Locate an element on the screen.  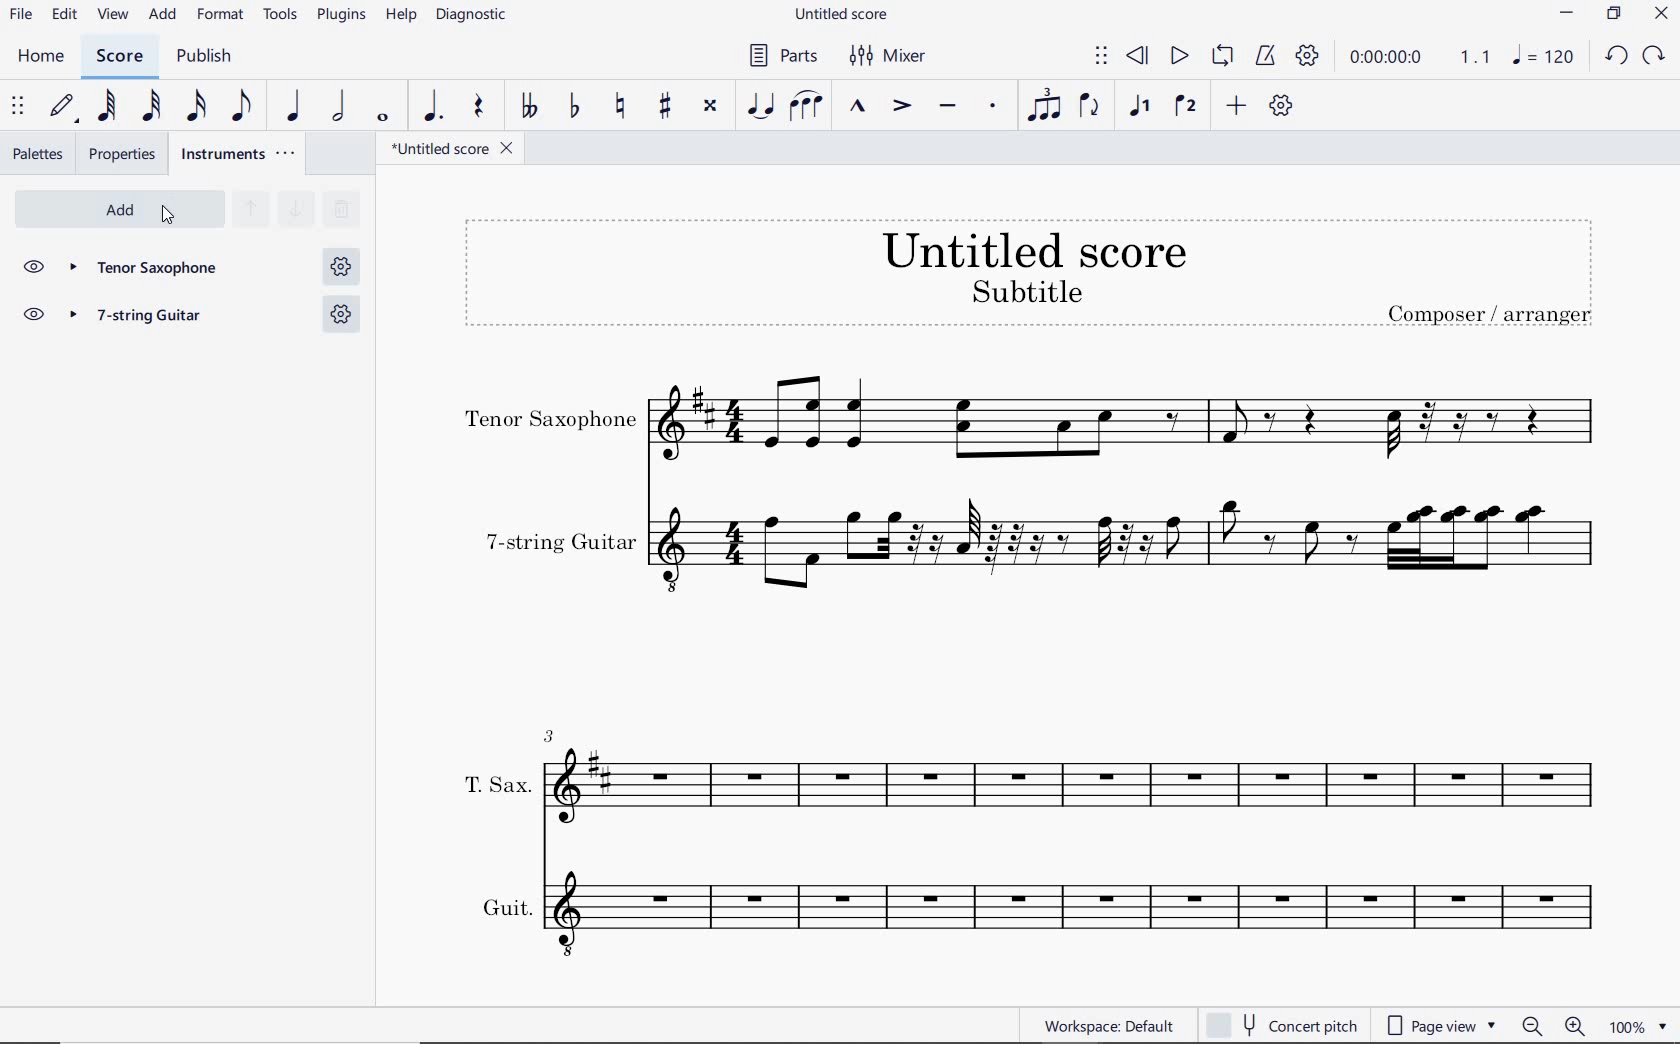
NOTE is located at coordinates (1543, 55).